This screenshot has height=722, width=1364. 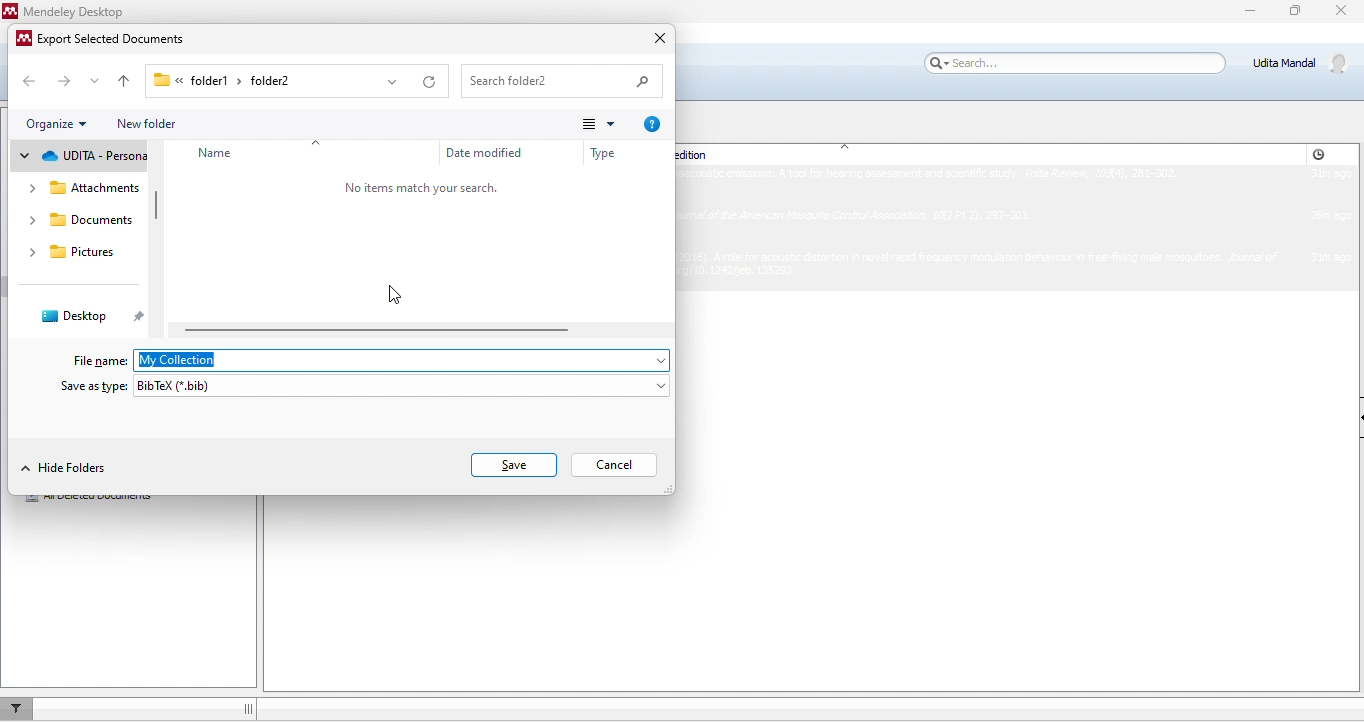 What do you see at coordinates (599, 156) in the screenshot?
I see `type` at bounding box center [599, 156].